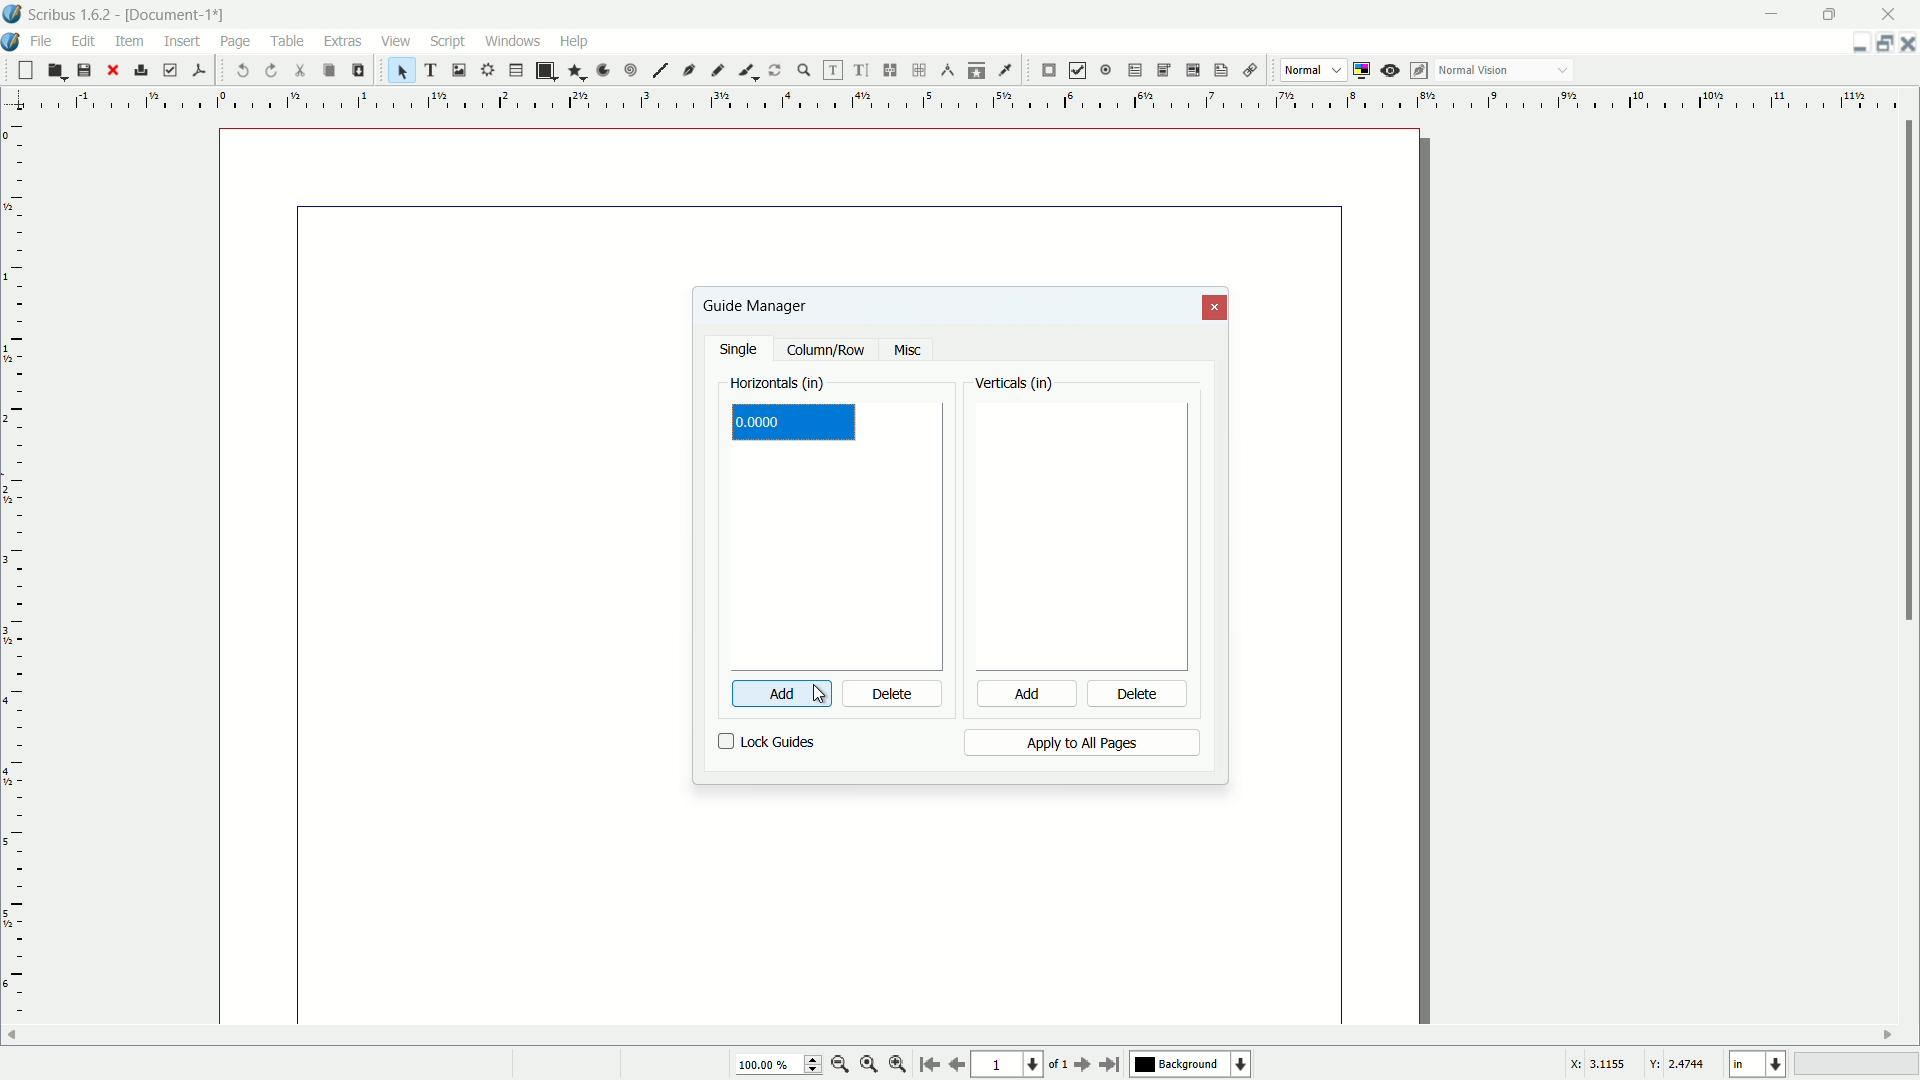 This screenshot has height=1080, width=1920. Describe the element at coordinates (1475, 71) in the screenshot. I see `normal vision` at that location.